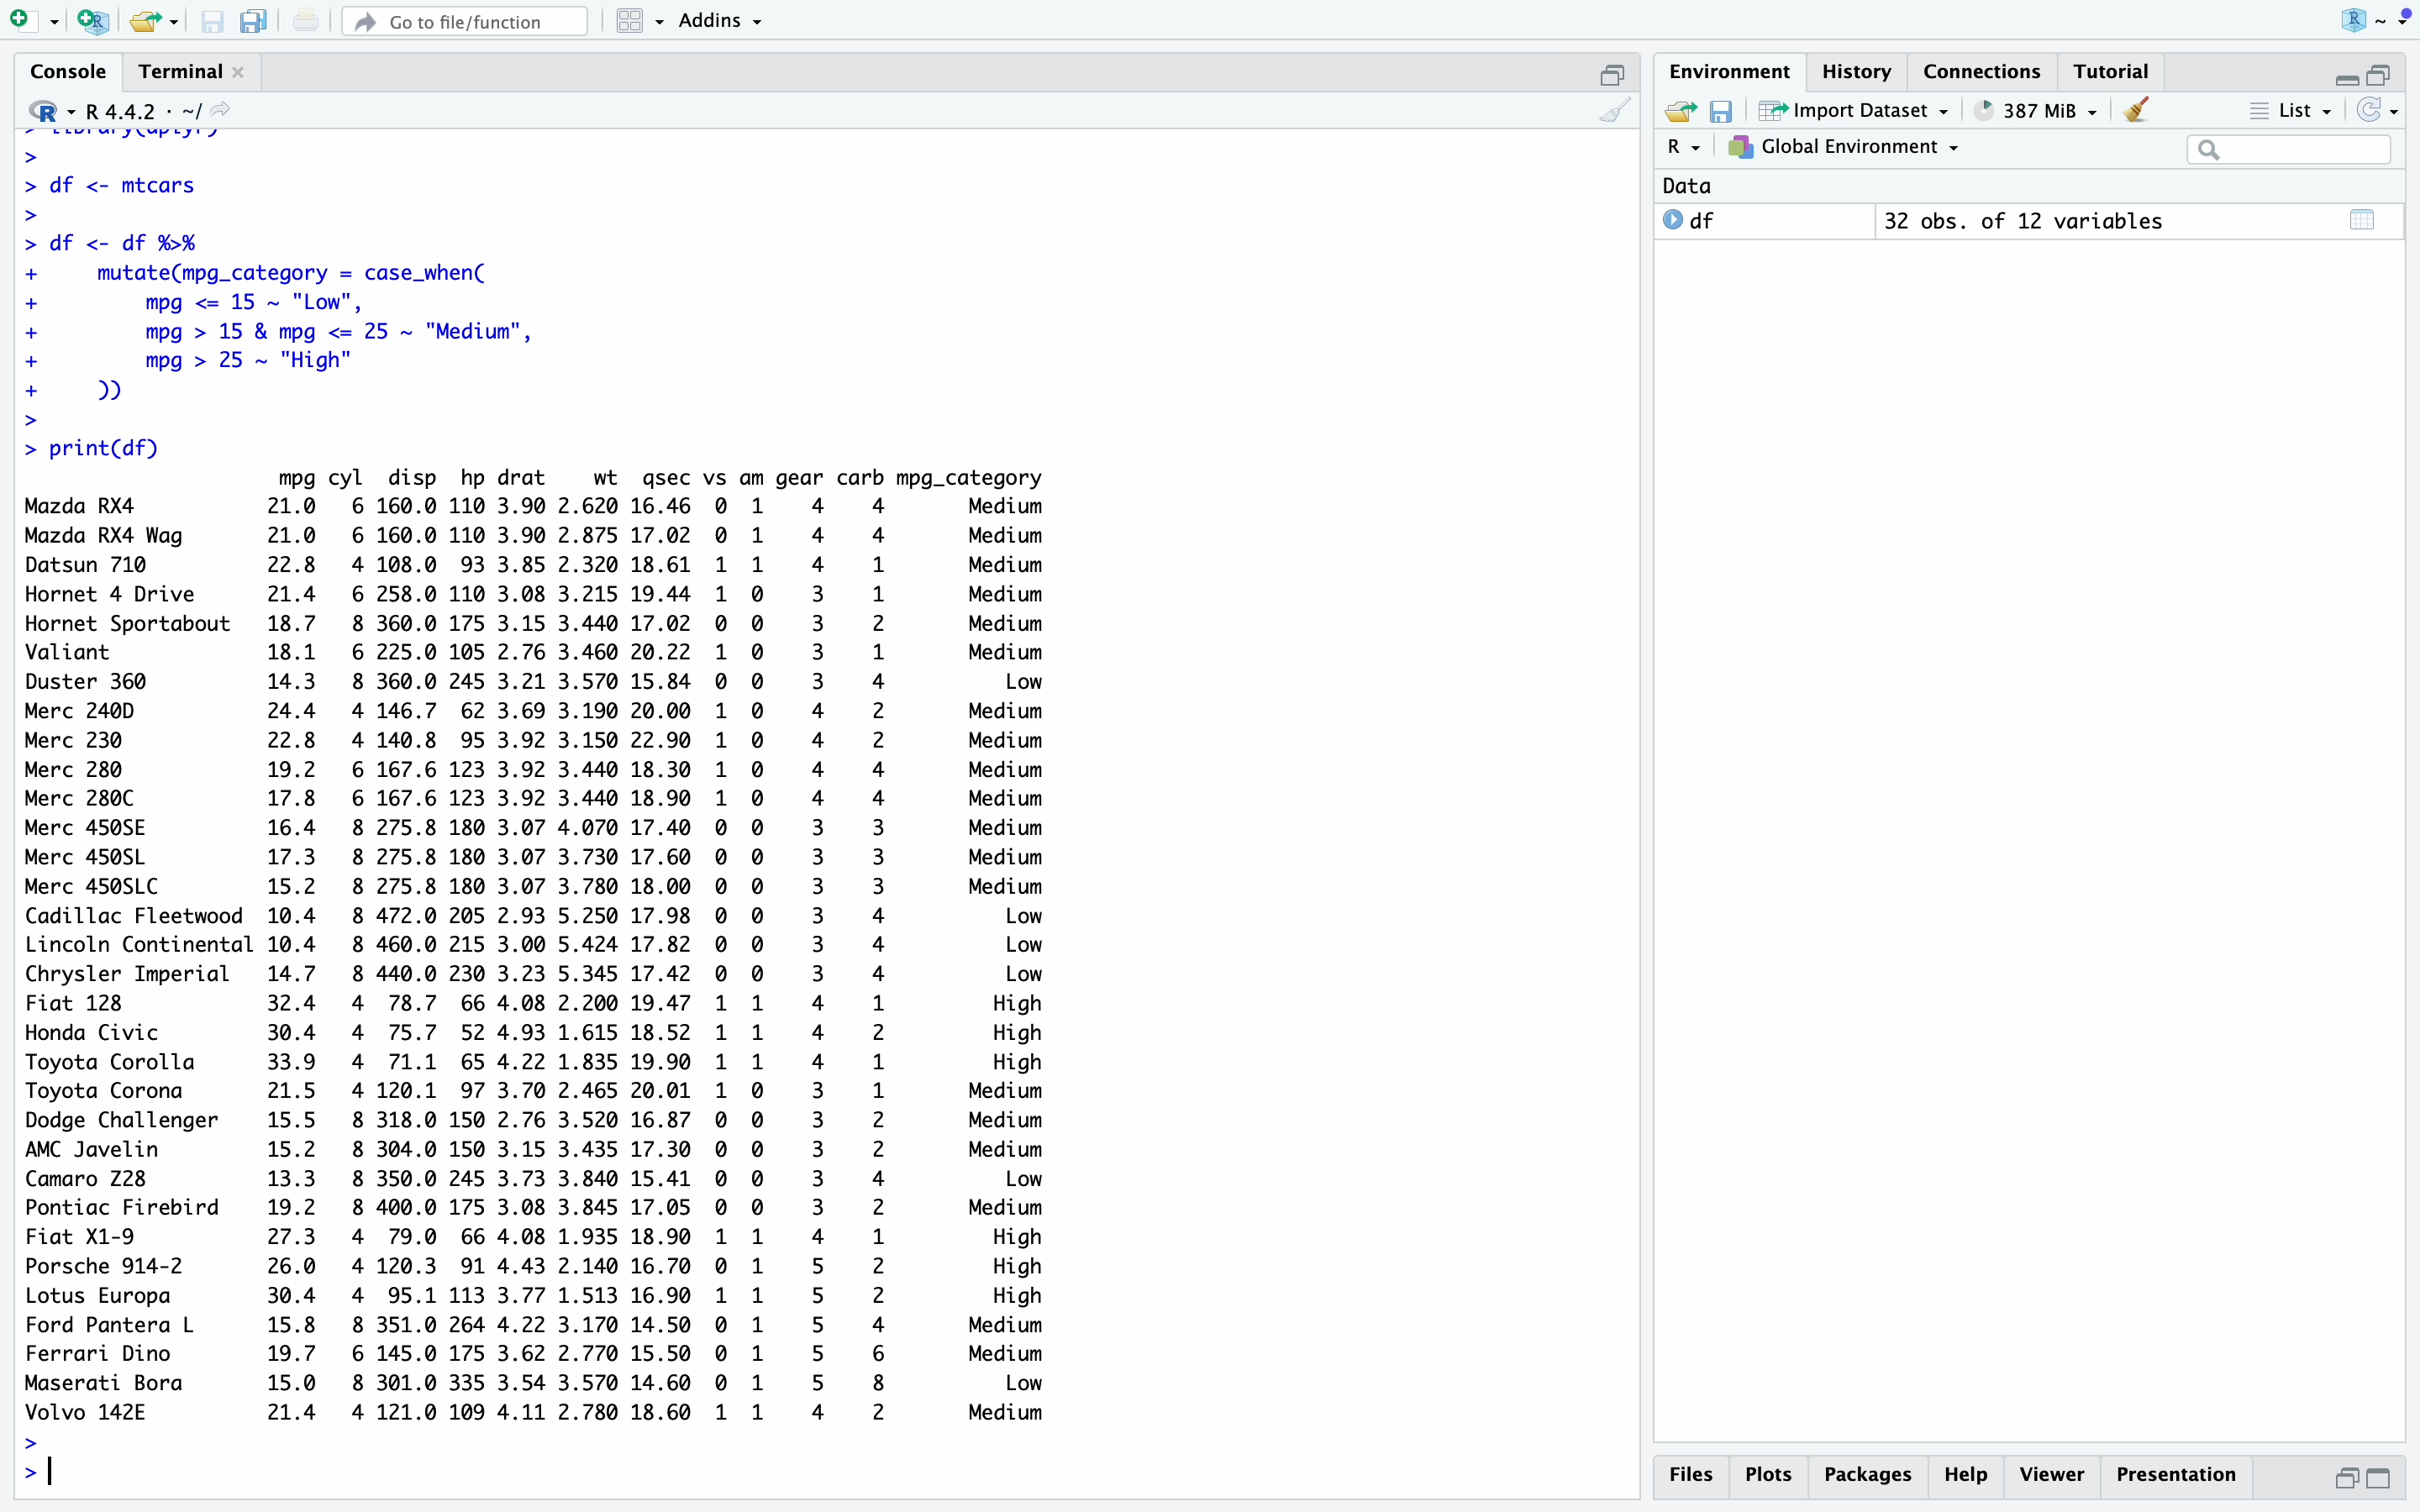  What do you see at coordinates (2372, 17) in the screenshot?
I see `logo` at bounding box center [2372, 17].